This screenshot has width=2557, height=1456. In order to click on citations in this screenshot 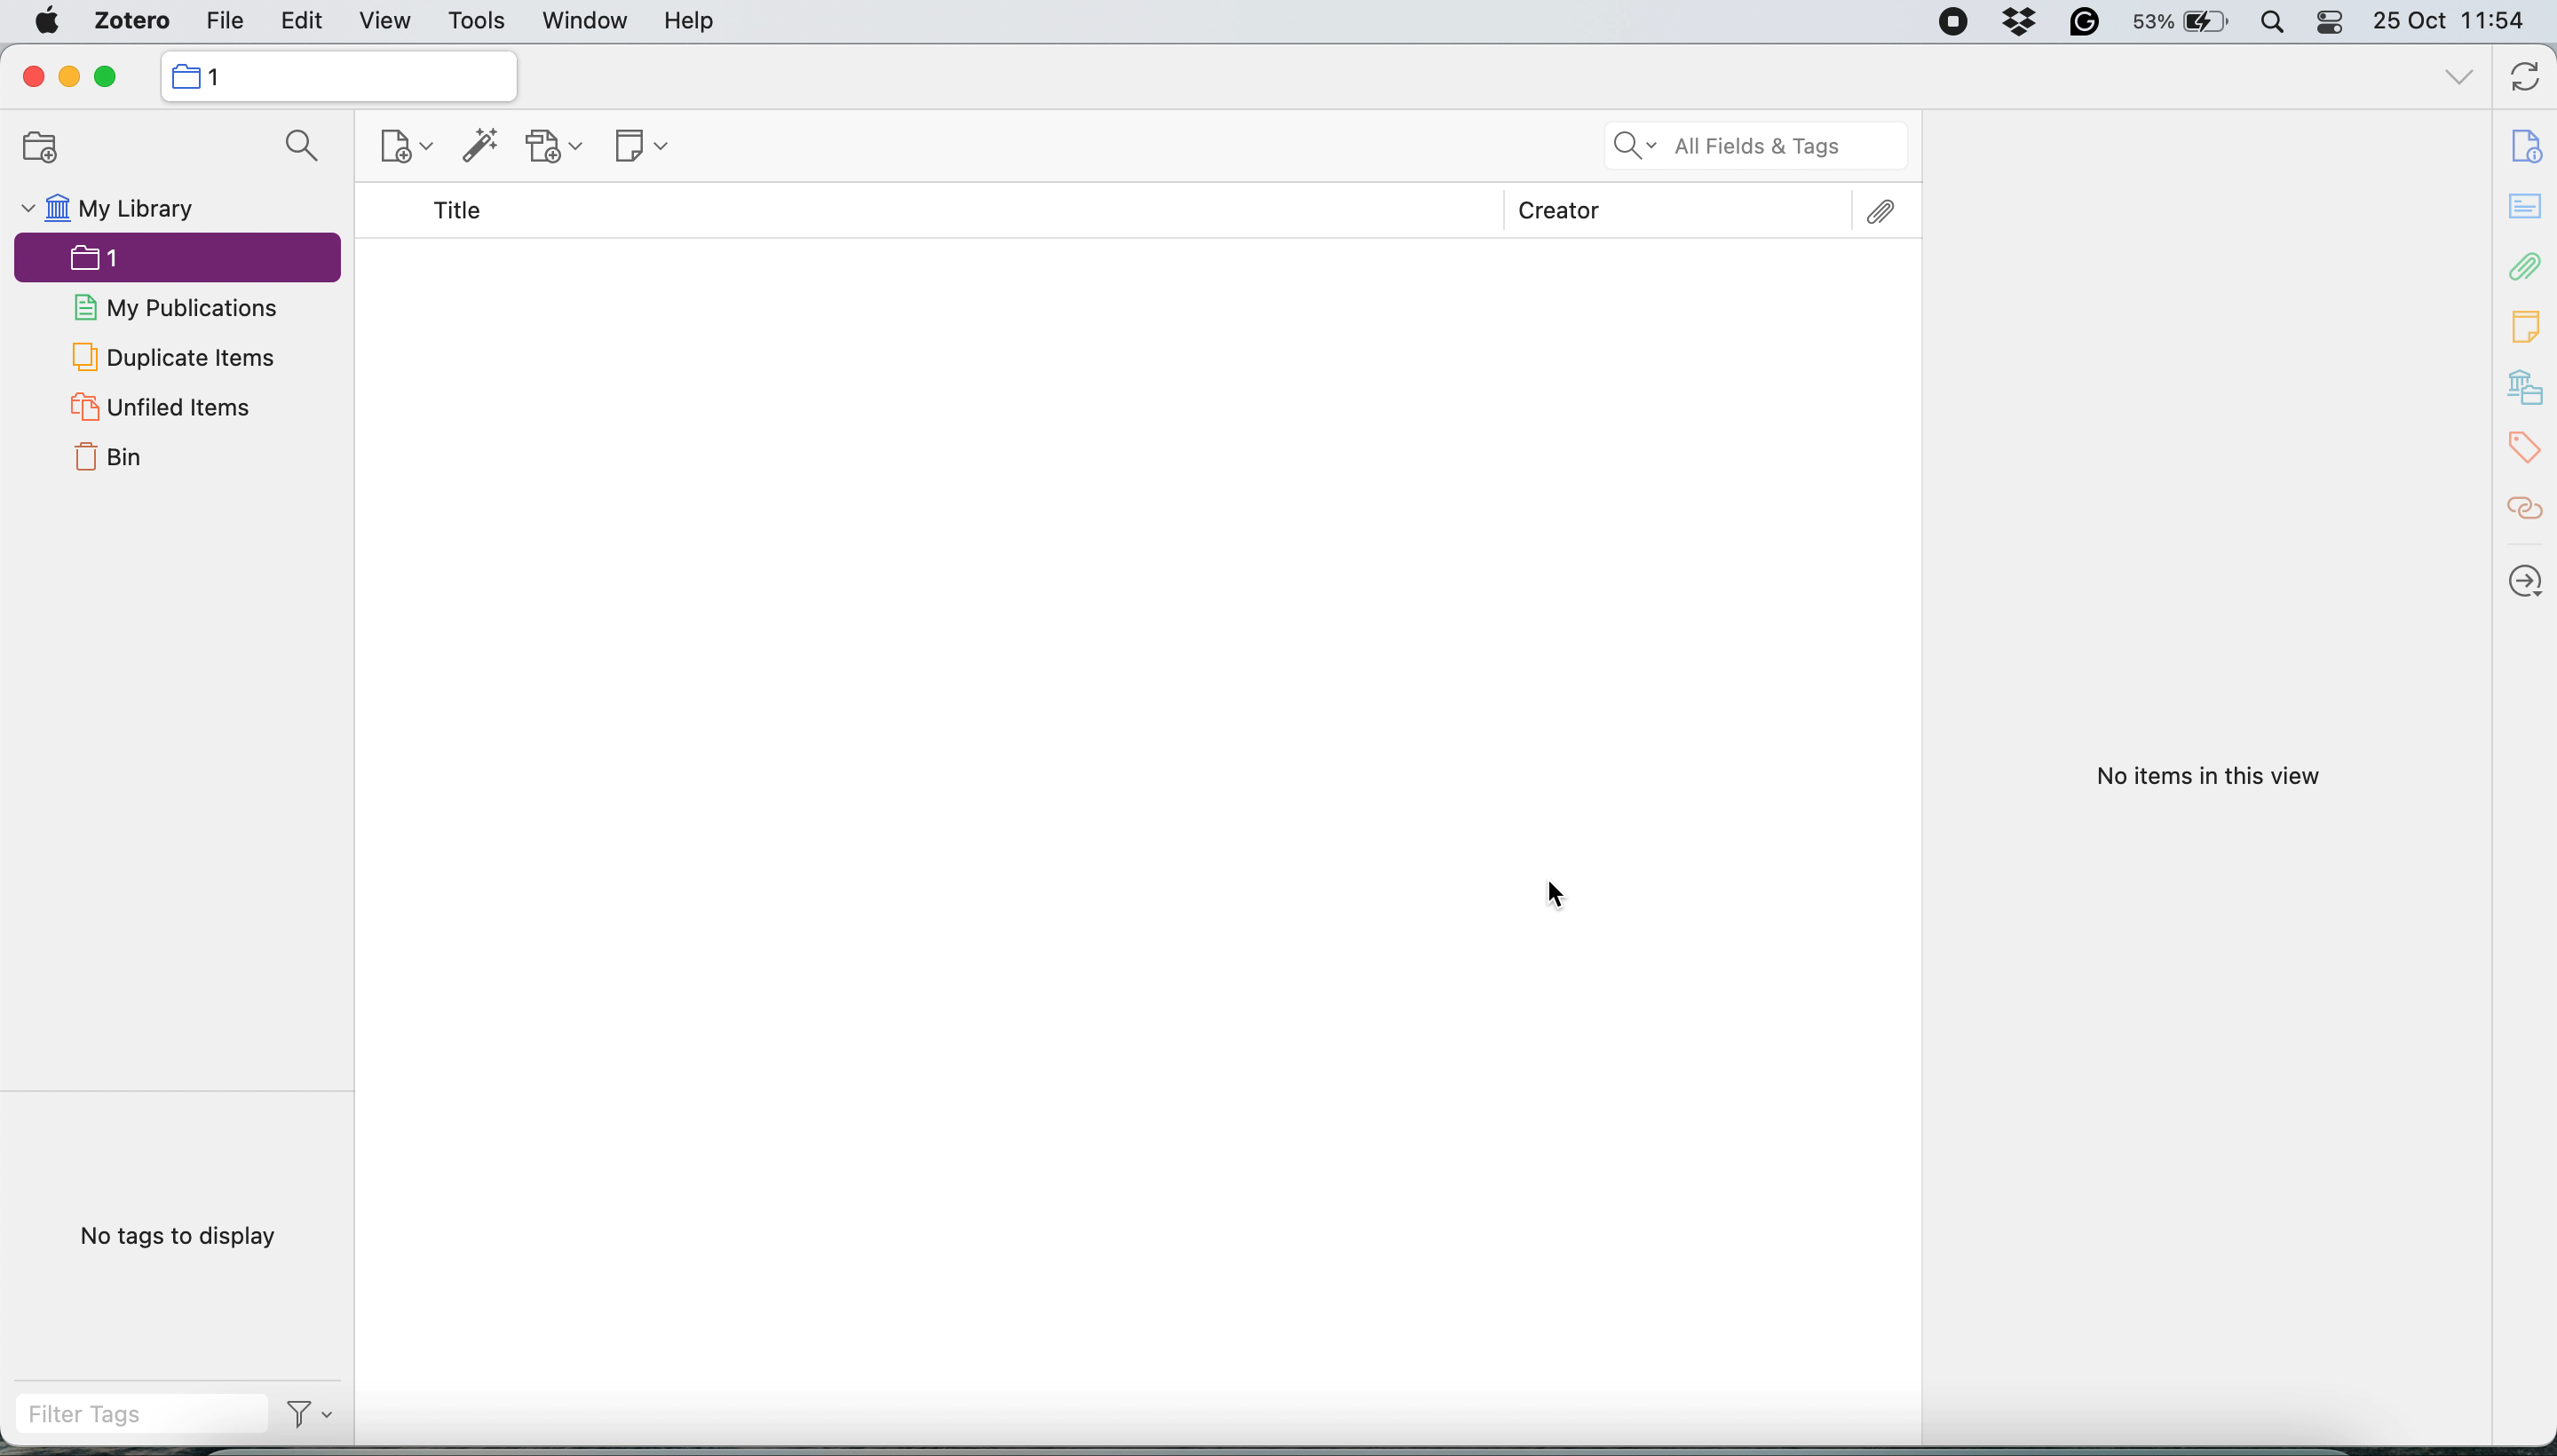, I will do `click(2527, 509)`.